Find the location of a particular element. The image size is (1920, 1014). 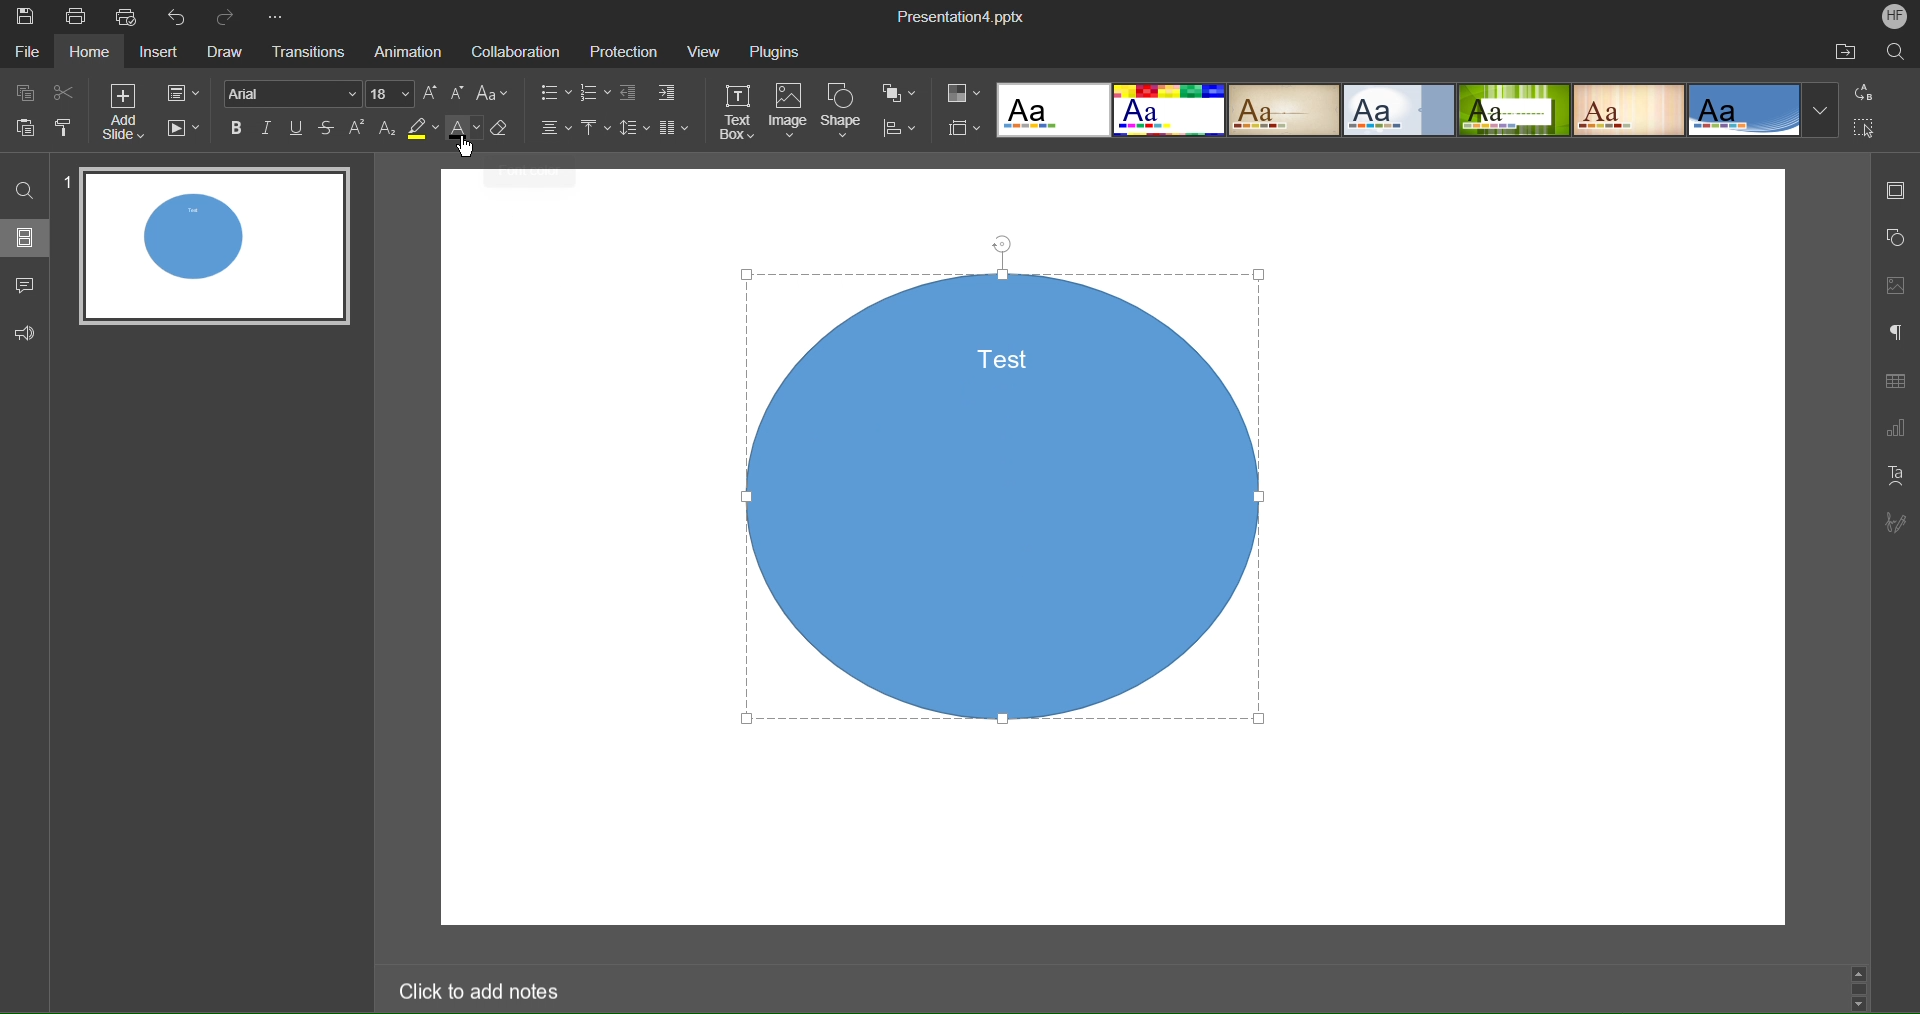

Scroll down  is located at coordinates (1861, 1007).